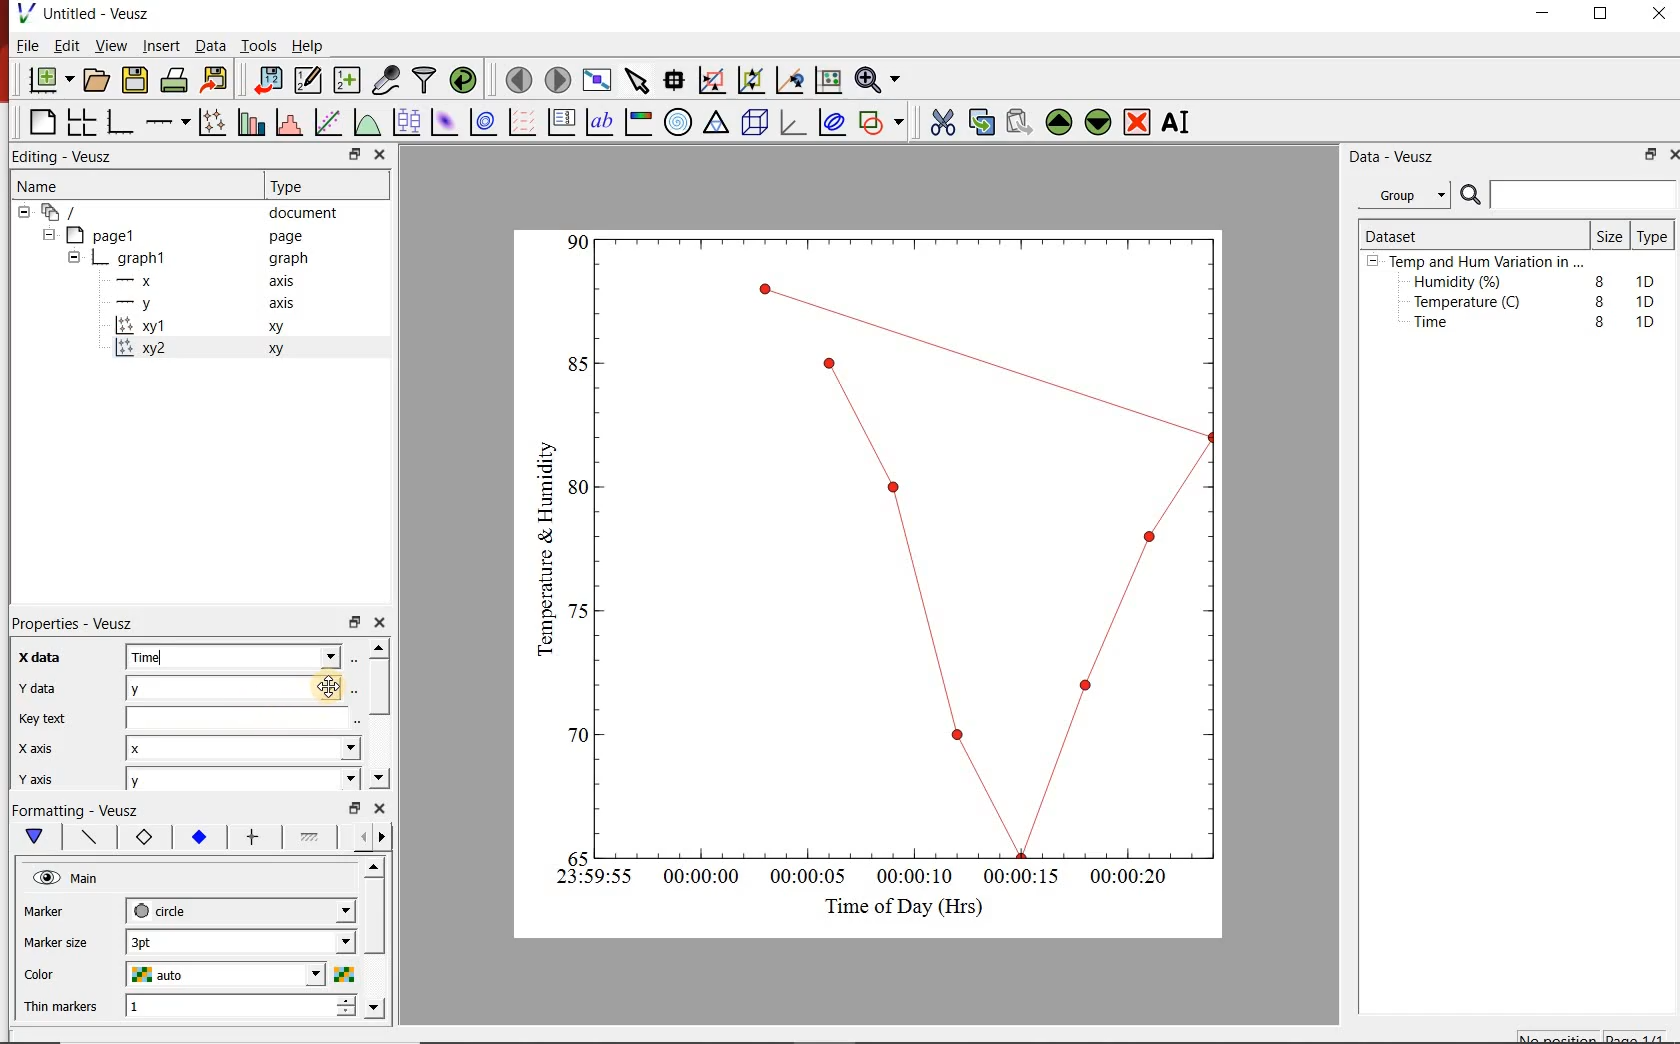 The width and height of the screenshot is (1680, 1044). What do you see at coordinates (348, 81) in the screenshot?
I see `create new datasets using ranges, parametrically or as functions of existing datasets` at bounding box center [348, 81].